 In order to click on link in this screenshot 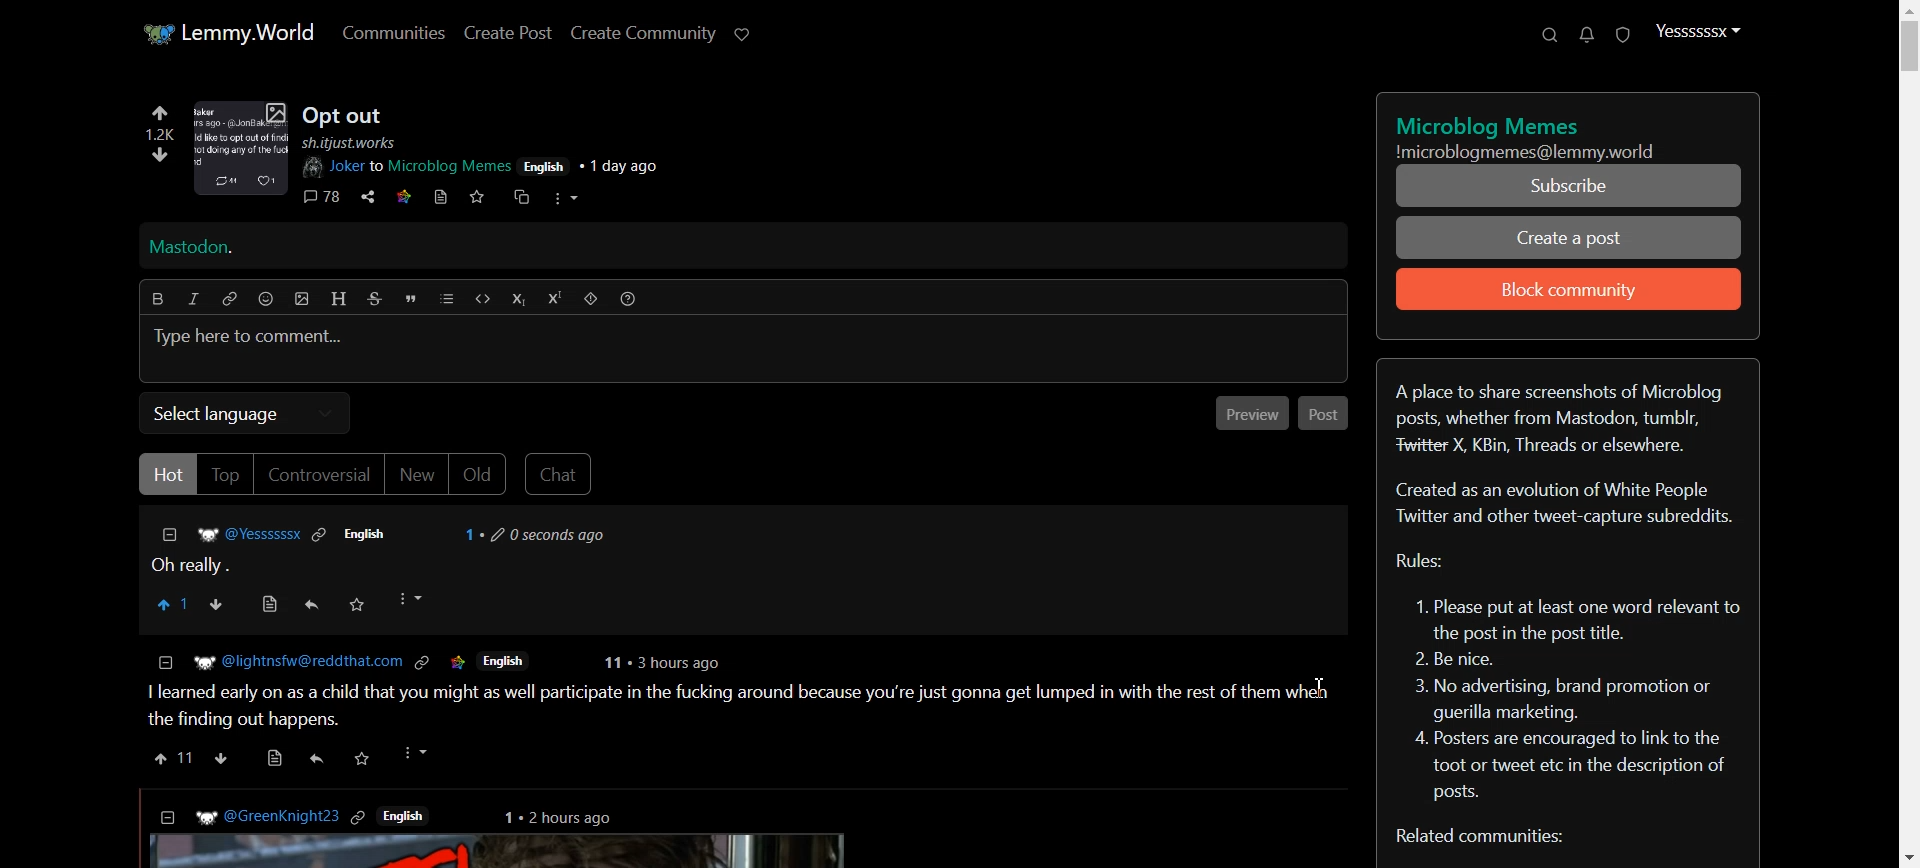, I will do `click(407, 196)`.